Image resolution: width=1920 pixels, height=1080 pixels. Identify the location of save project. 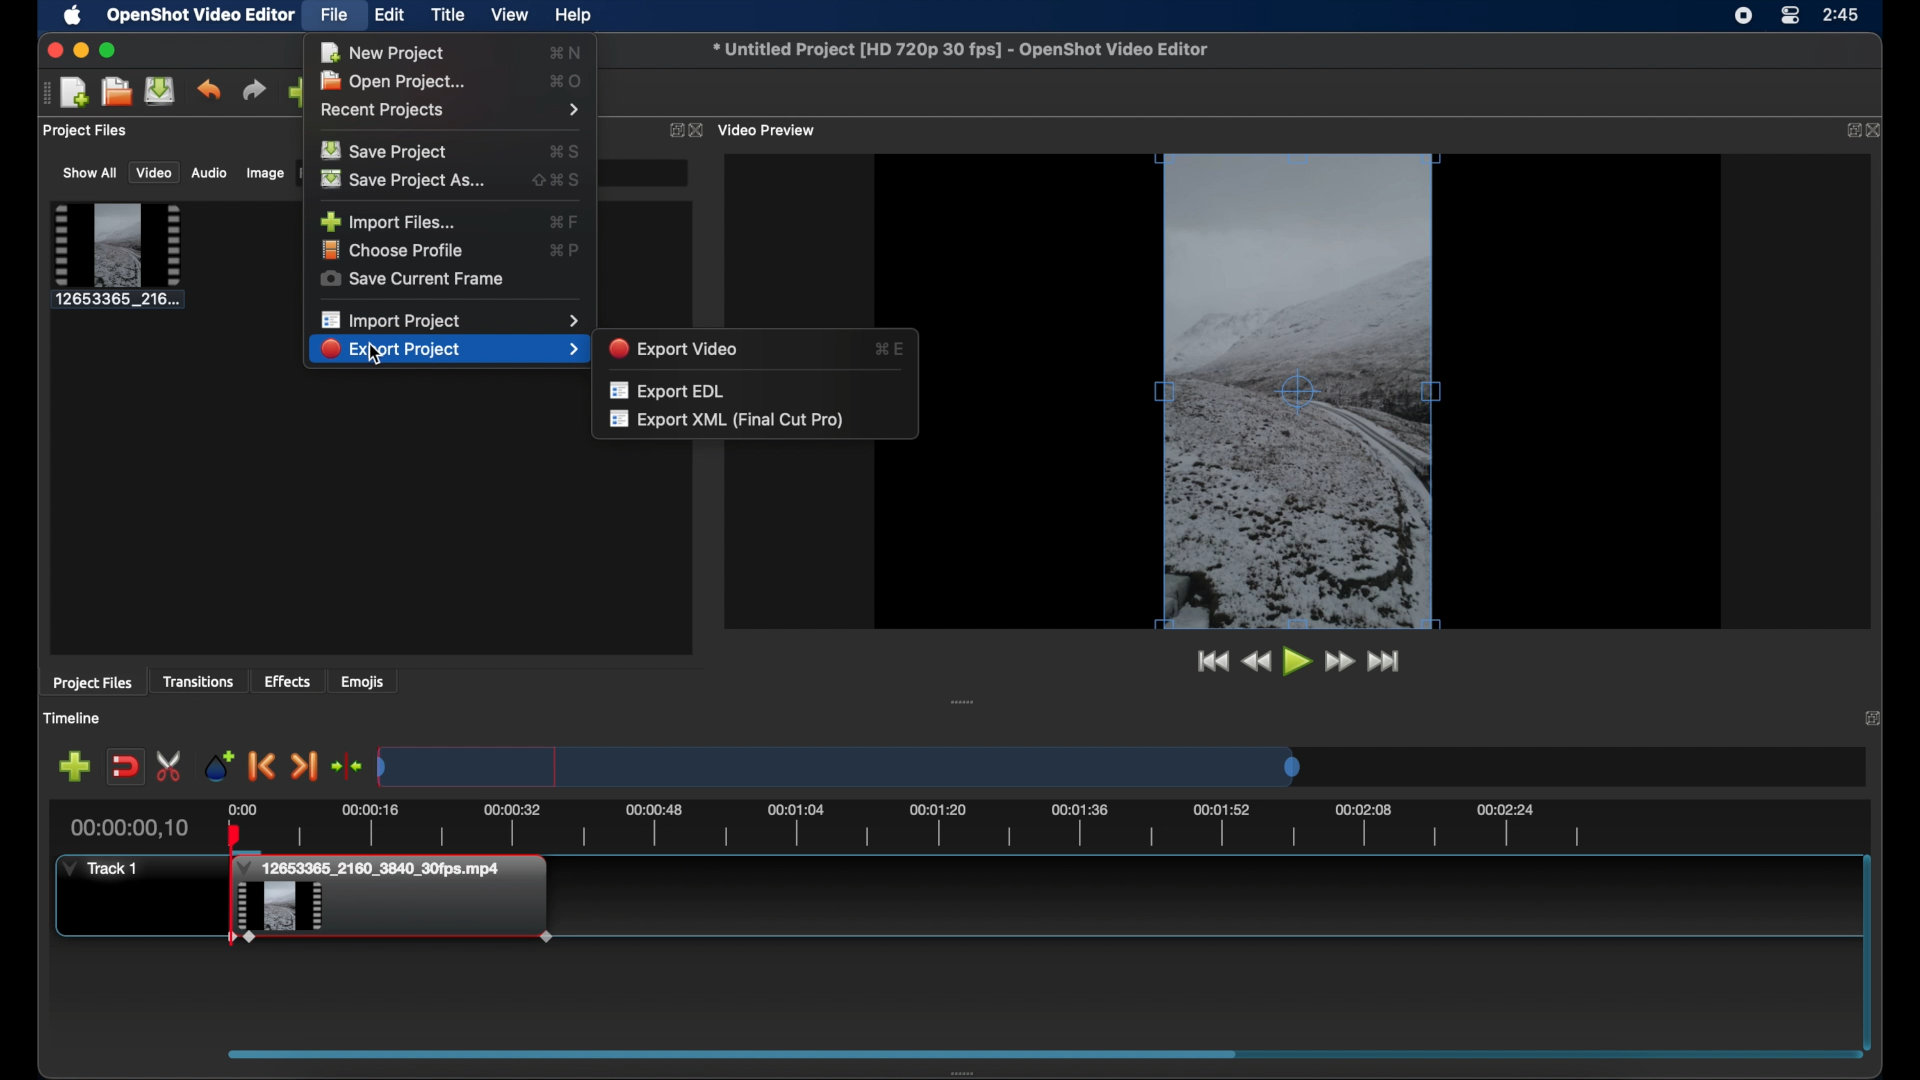
(161, 91).